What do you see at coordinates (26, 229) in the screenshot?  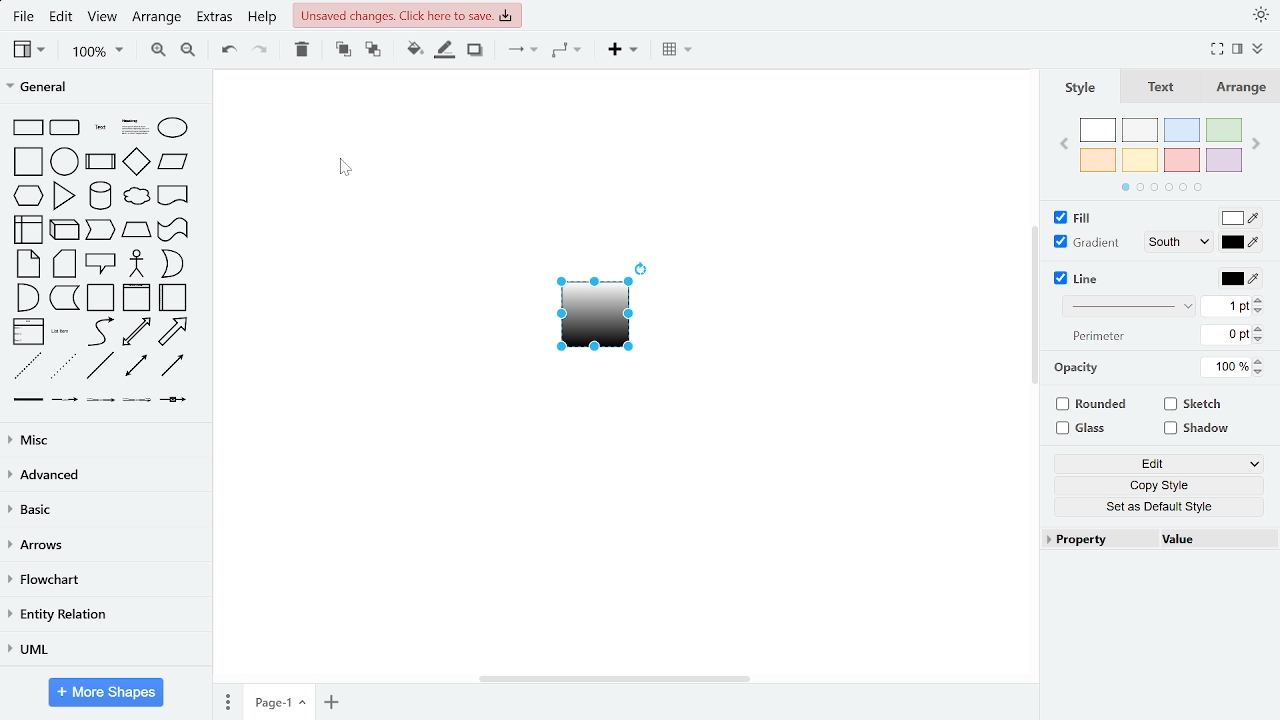 I see `general shapes` at bounding box center [26, 229].